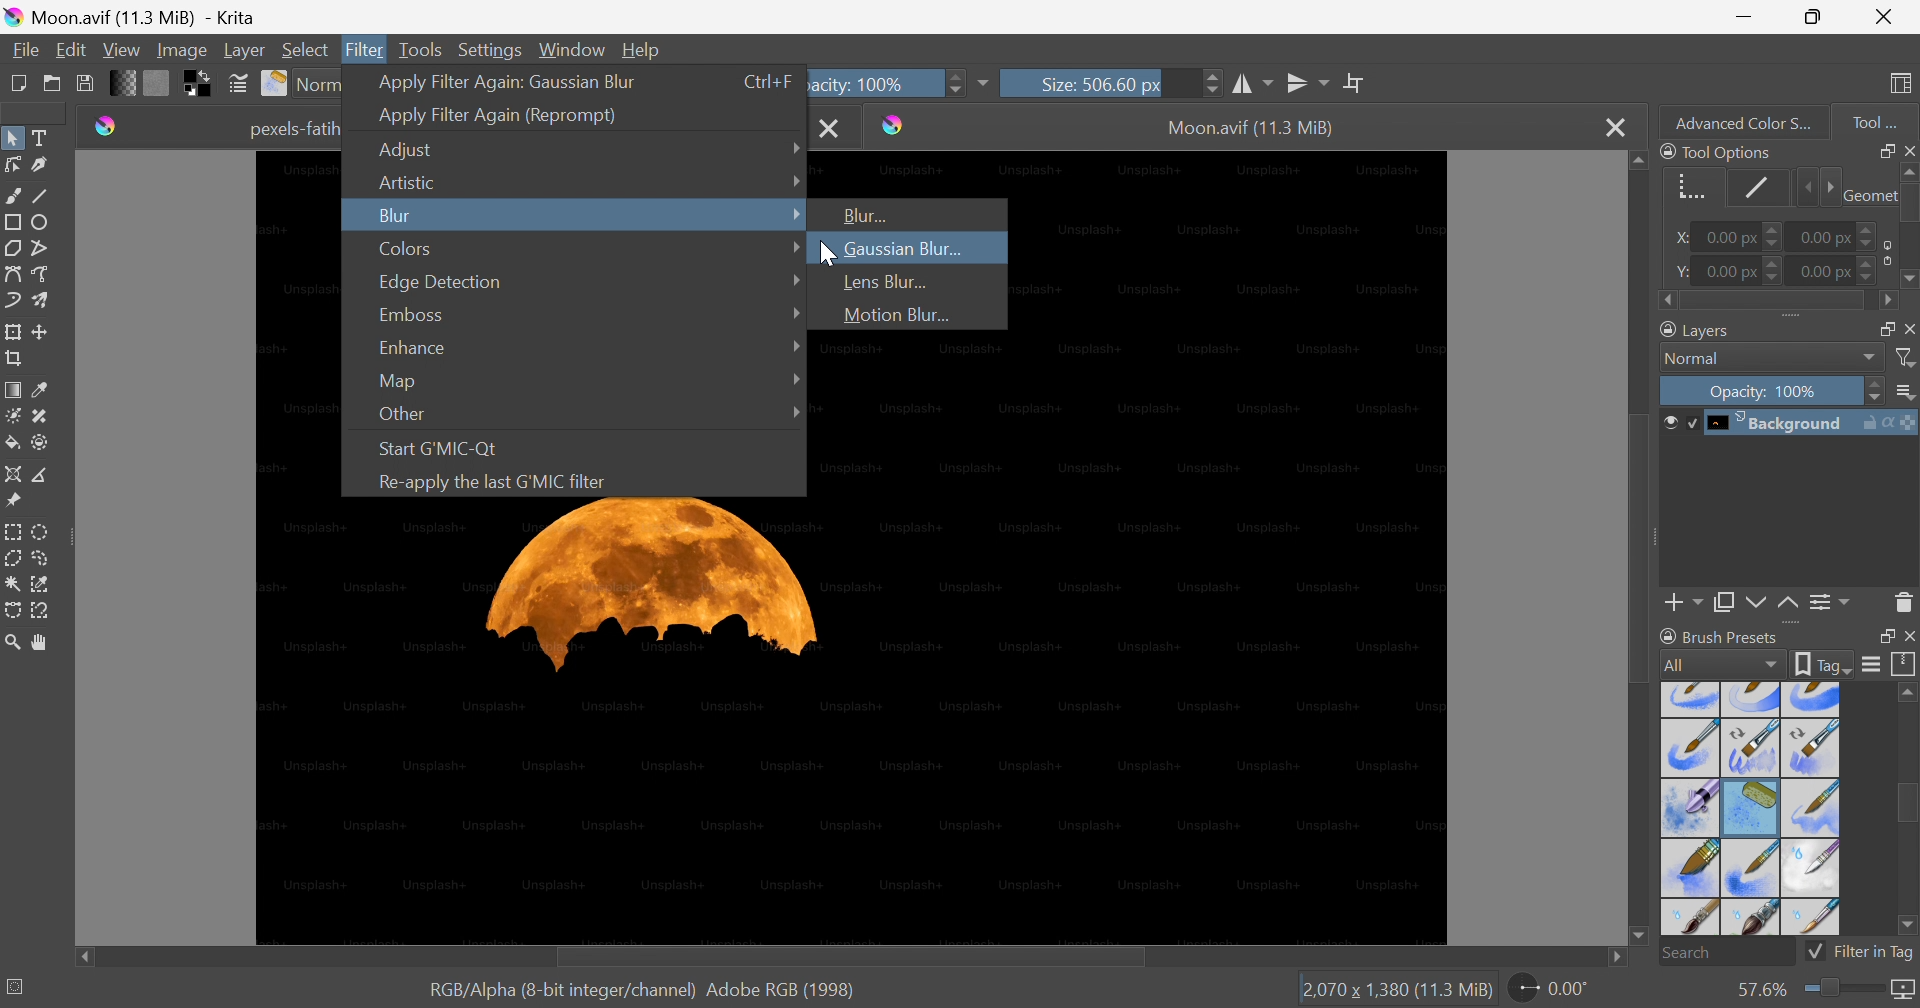 Image resolution: width=1920 pixels, height=1008 pixels. What do you see at coordinates (1875, 663) in the screenshot?
I see `Display settings` at bounding box center [1875, 663].